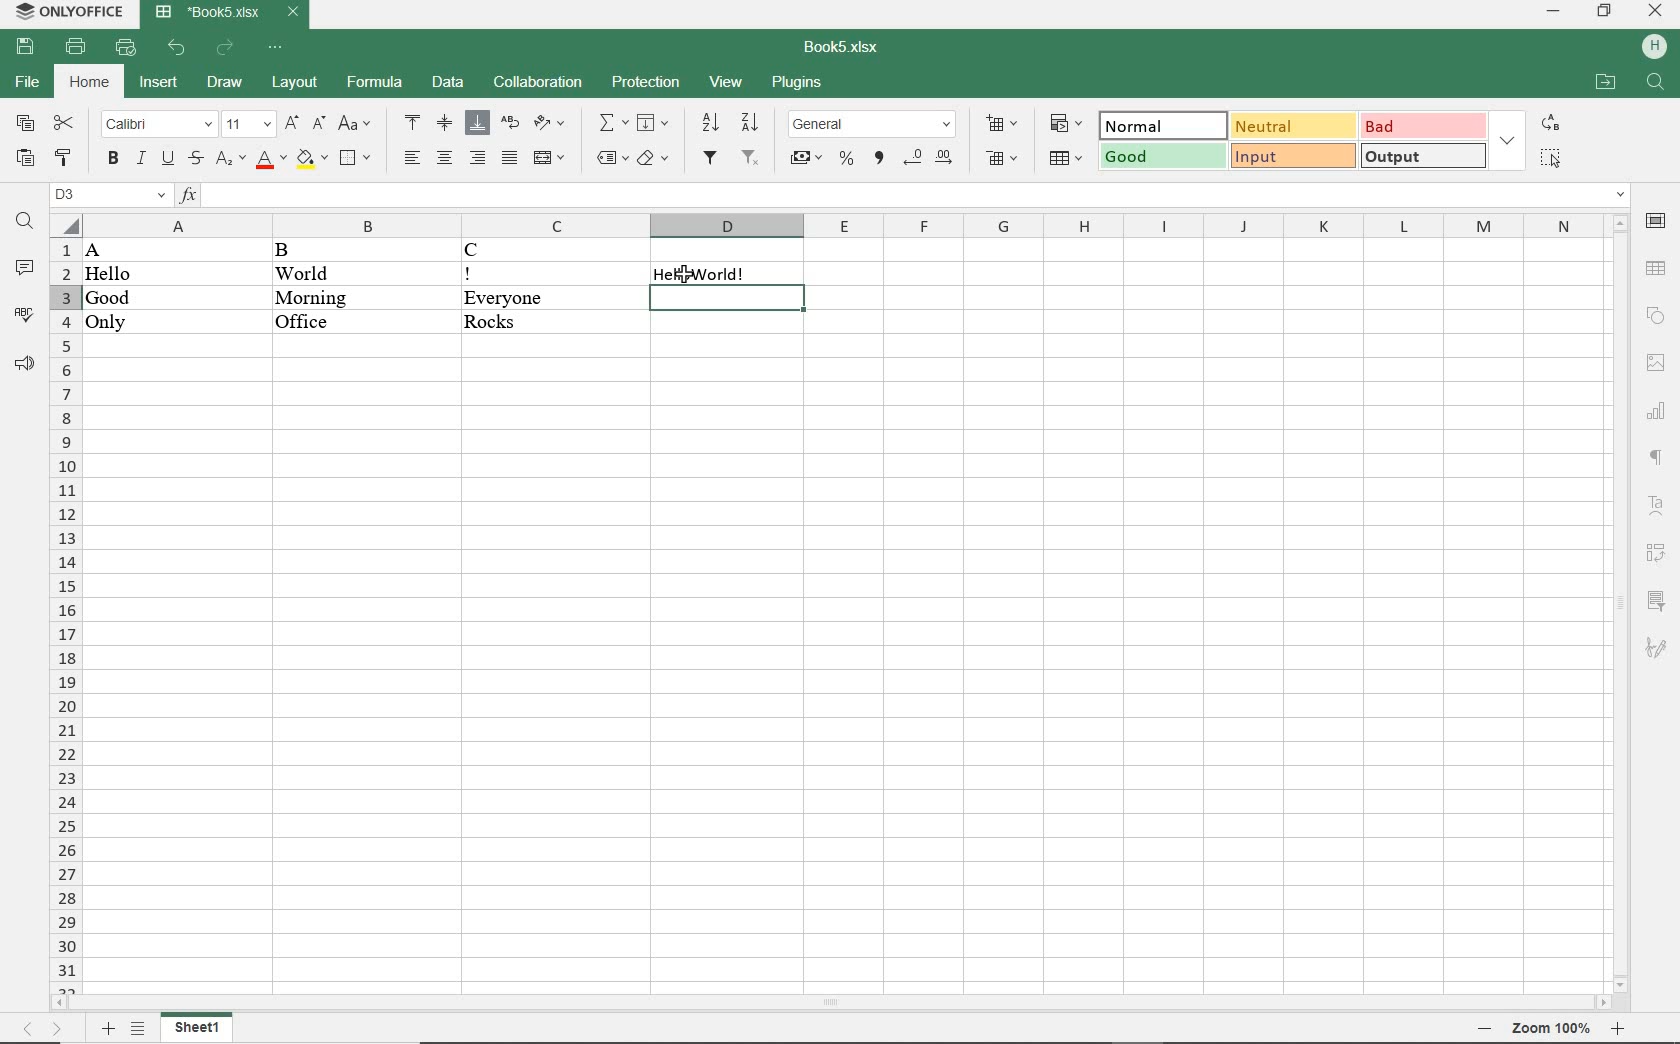 This screenshot has height=1044, width=1680. What do you see at coordinates (904, 195) in the screenshot?
I see `INPUT FUNCTION` at bounding box center [904, 195].